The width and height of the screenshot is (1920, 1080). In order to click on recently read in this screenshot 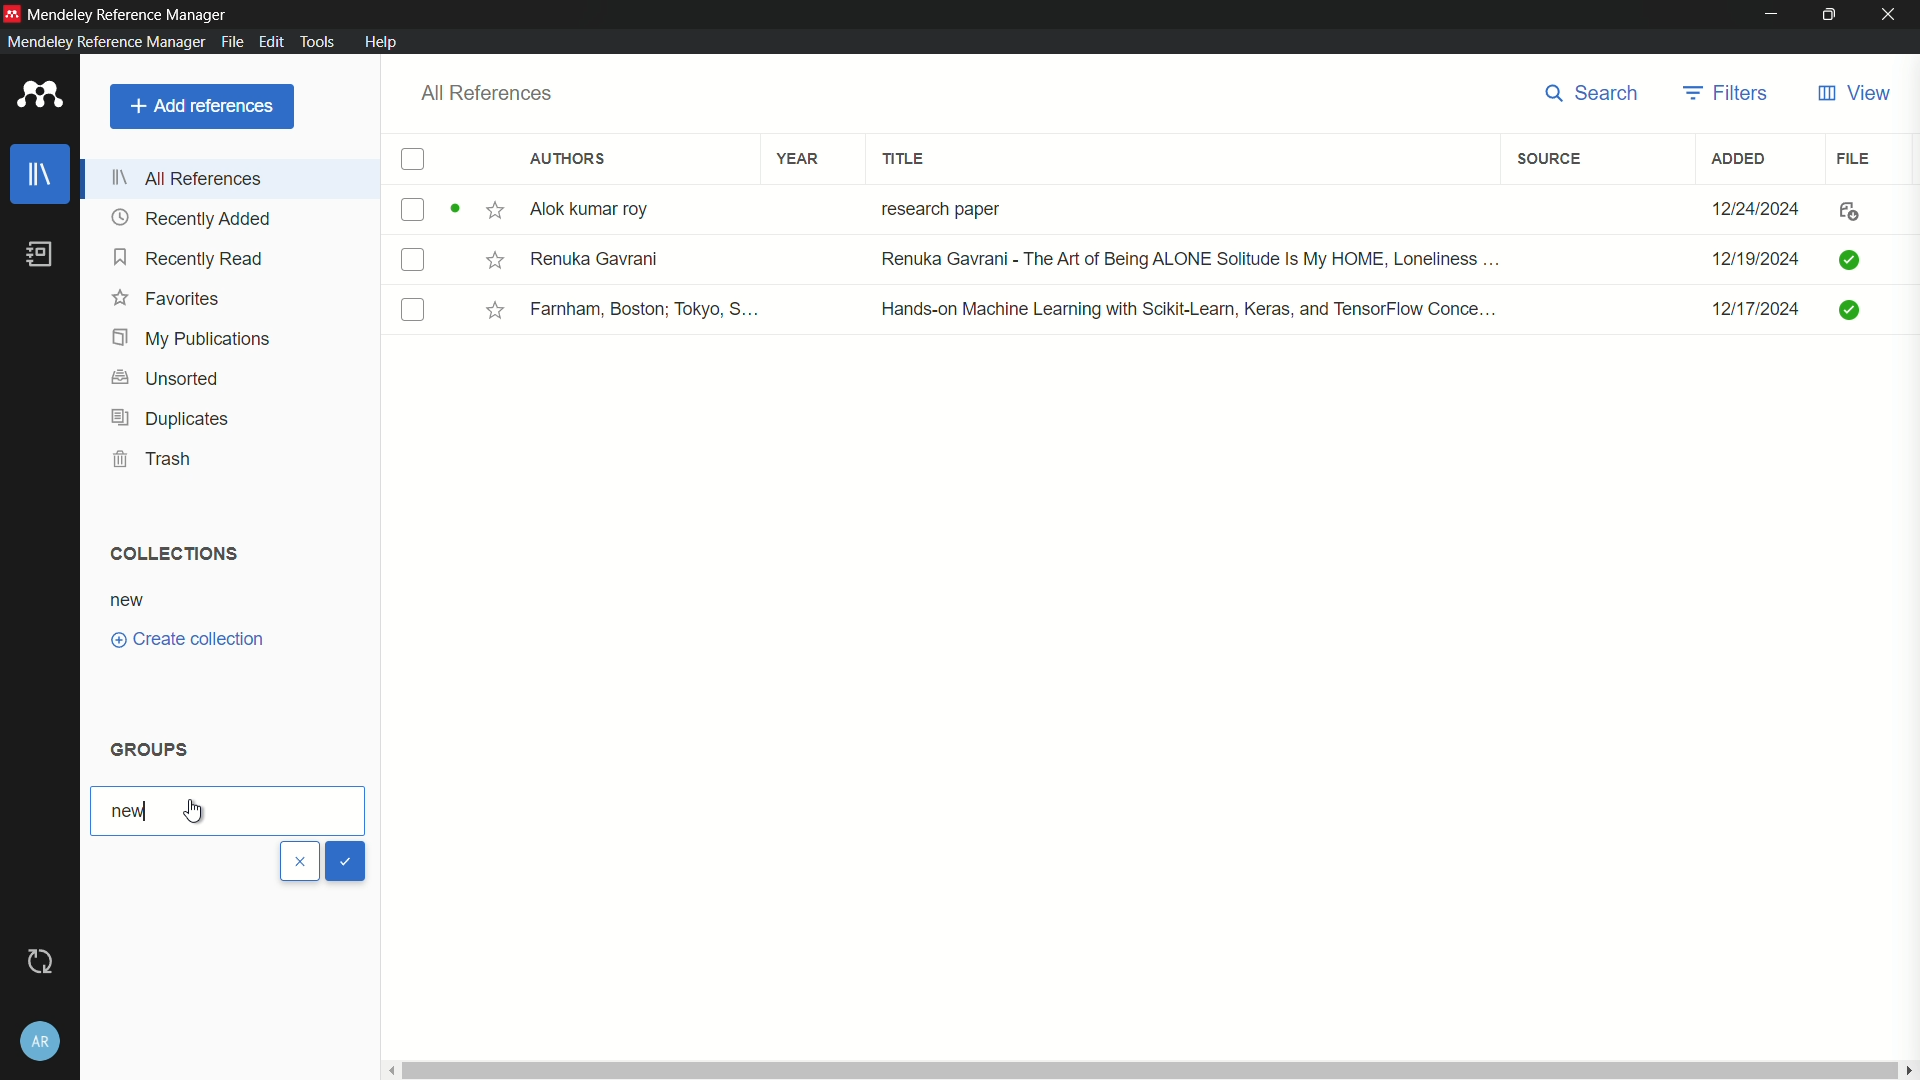, I will do `click(190, 260)`.